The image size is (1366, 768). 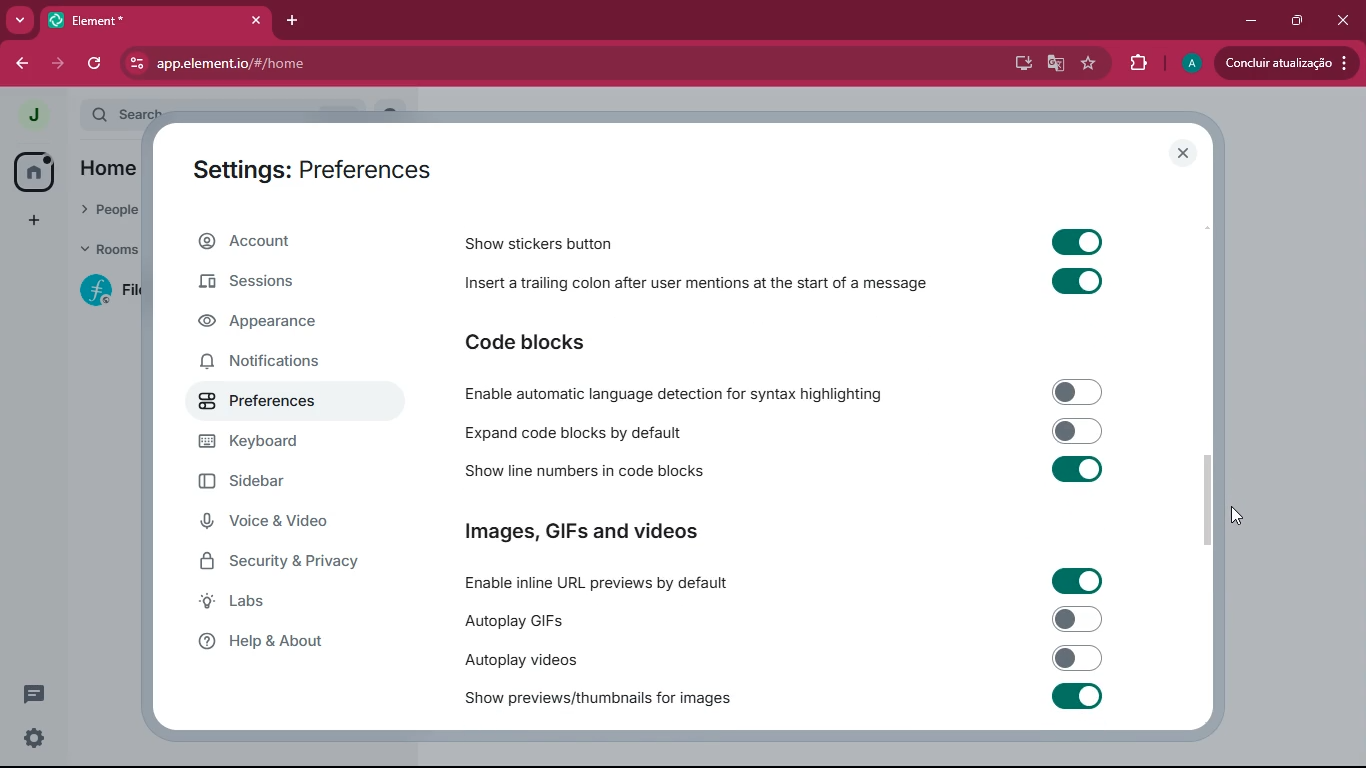 What do you see at coordinates (518, 659) in the screenshot?
I see `autoplay videos` at bounding box center [518, 659].